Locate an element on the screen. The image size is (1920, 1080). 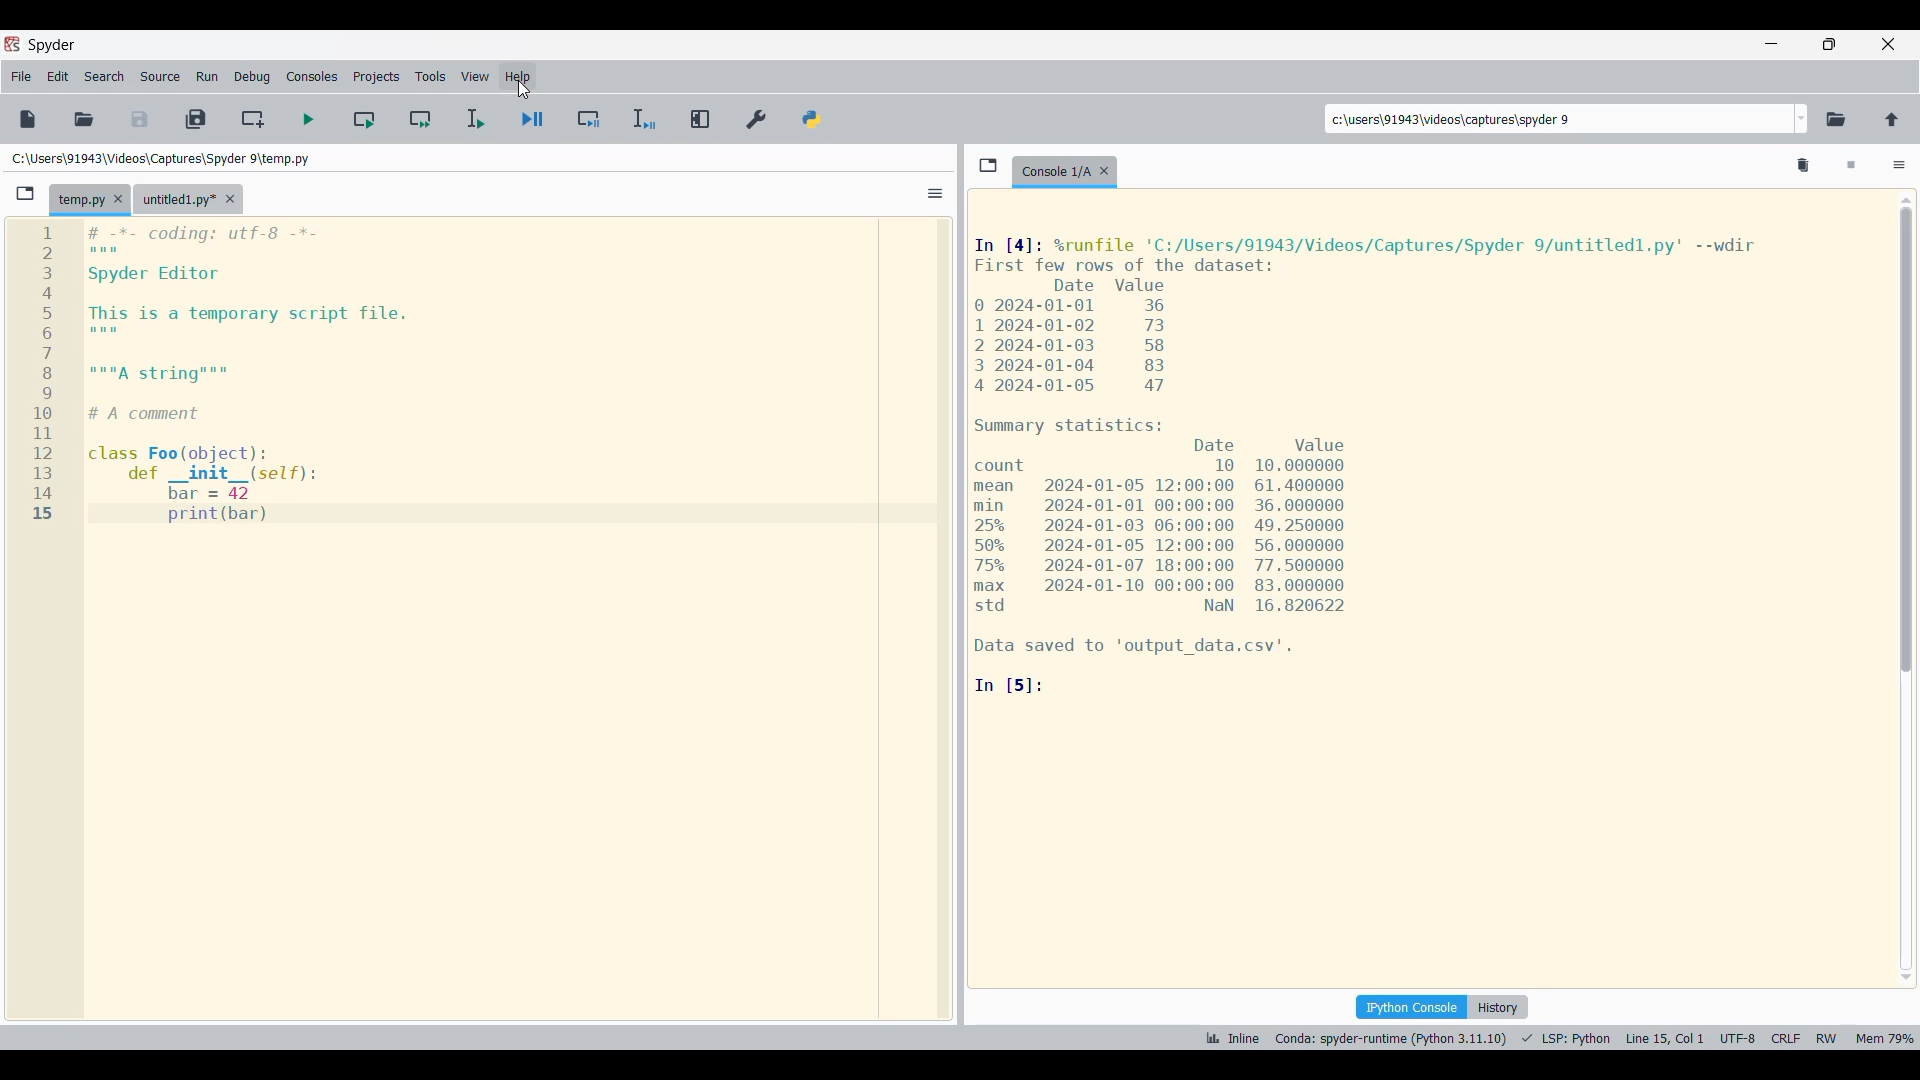
Save all files is located at coordinates (196, 119).